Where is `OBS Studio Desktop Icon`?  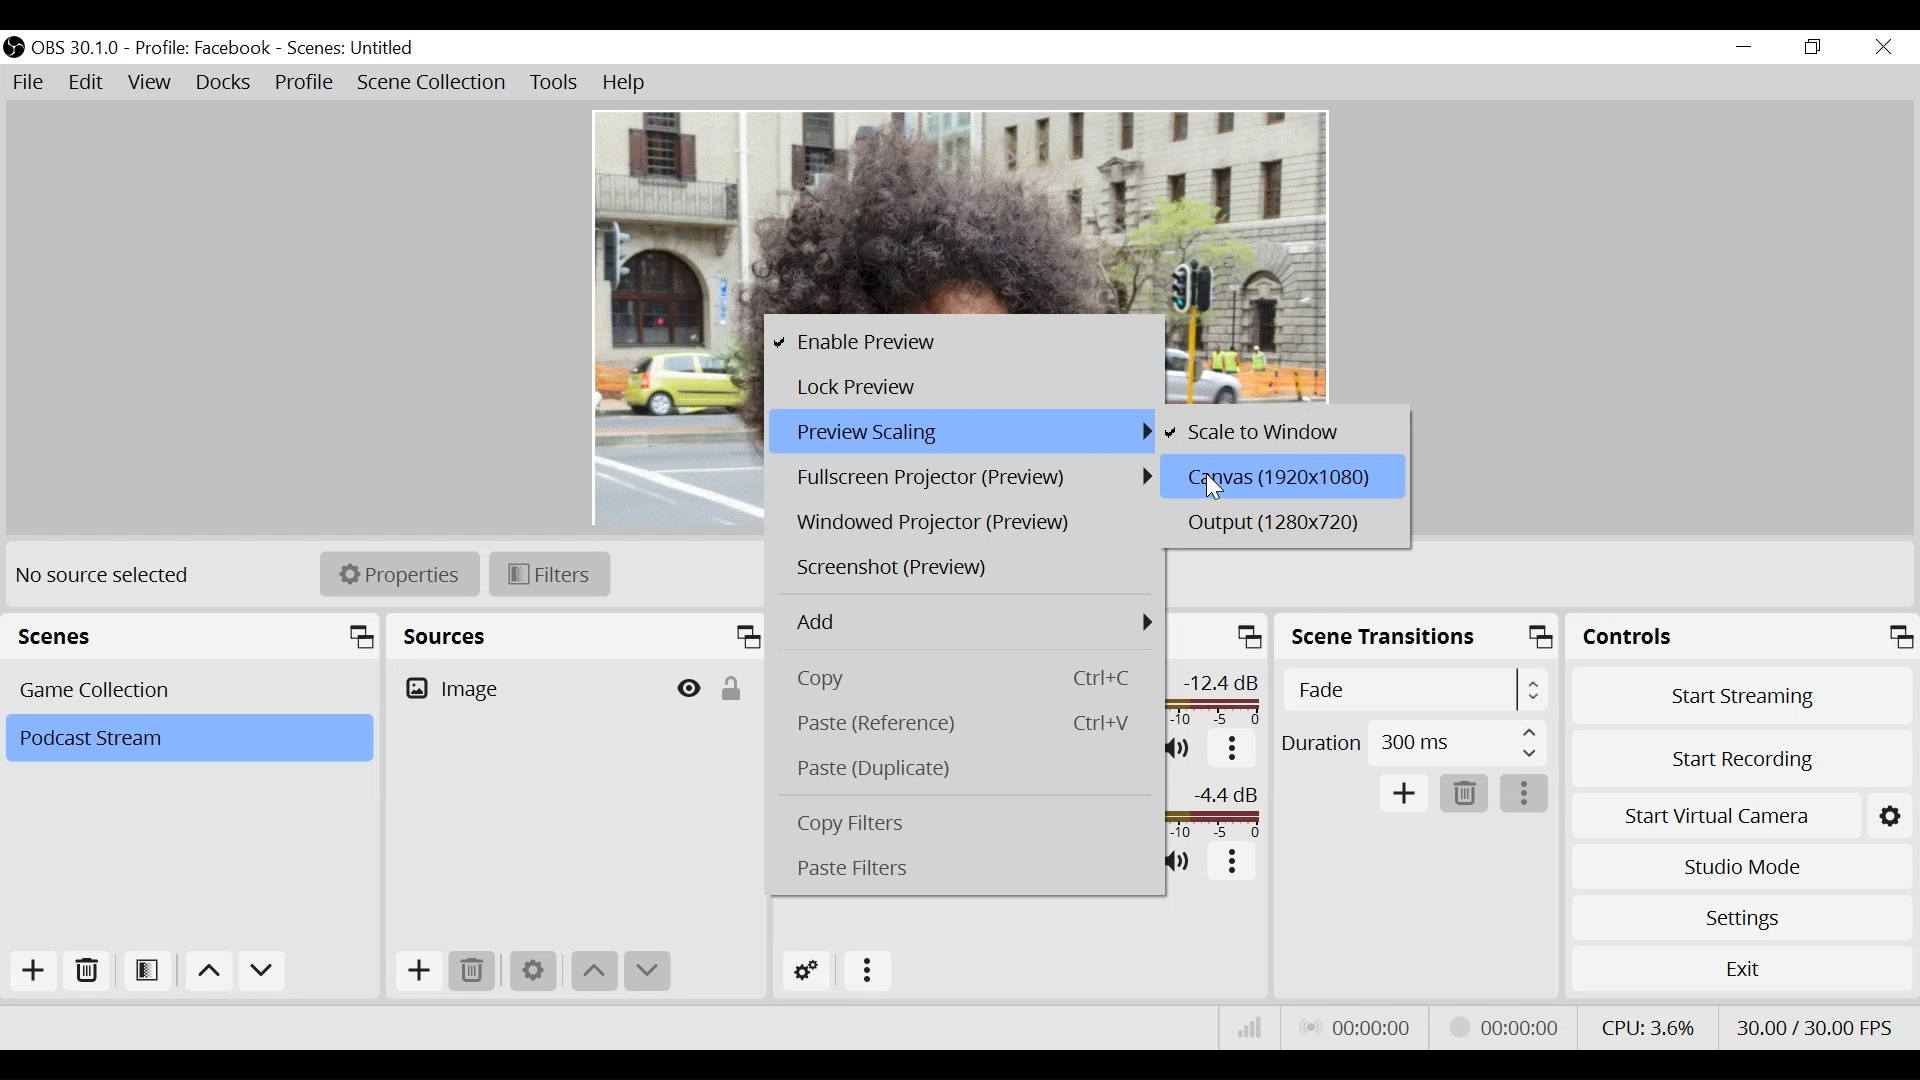
OBS Studio Desktop Icon is located at coordinates (13, 47).